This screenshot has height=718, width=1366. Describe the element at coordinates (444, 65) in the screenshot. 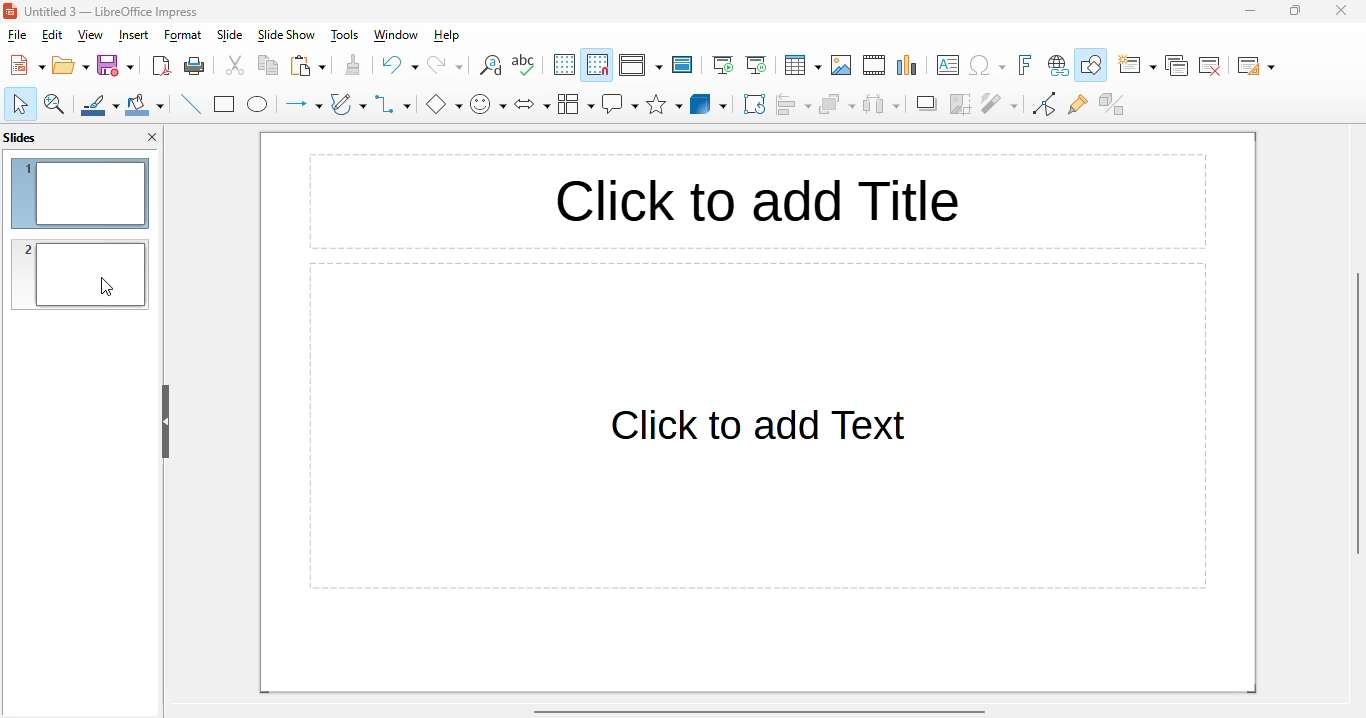

I see `redo` at that location.